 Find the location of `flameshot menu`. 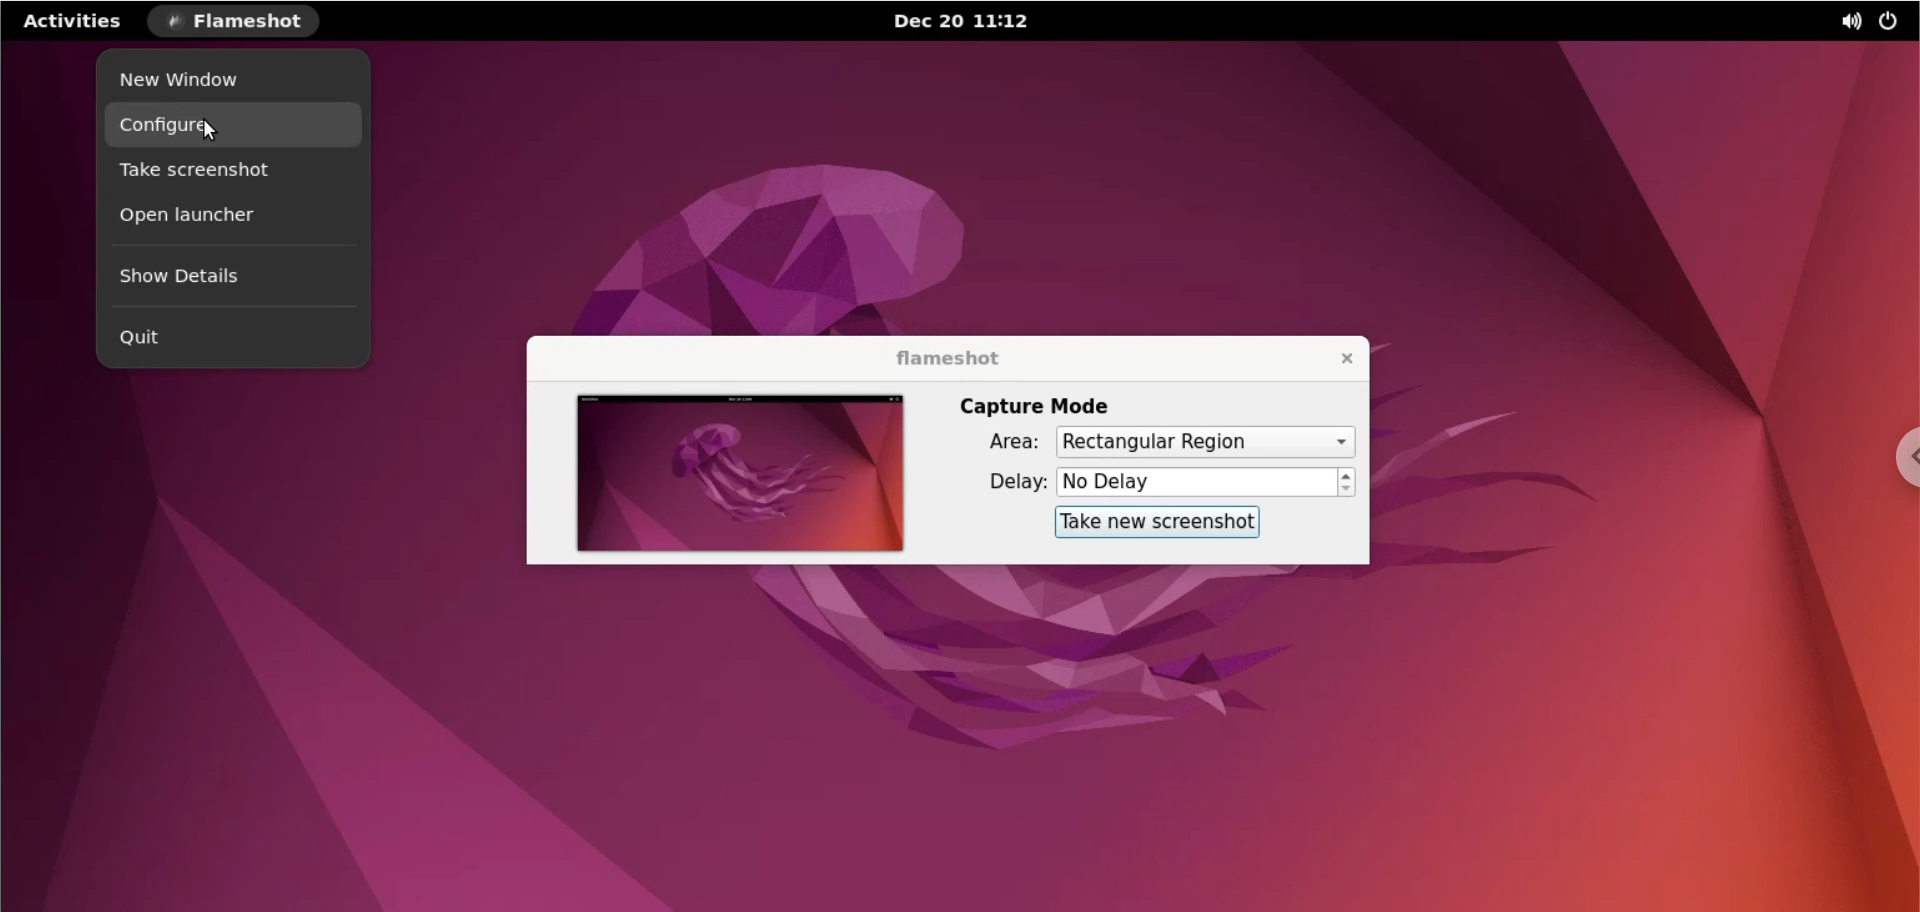

flameshot menu is located at coordinates (238, 22).